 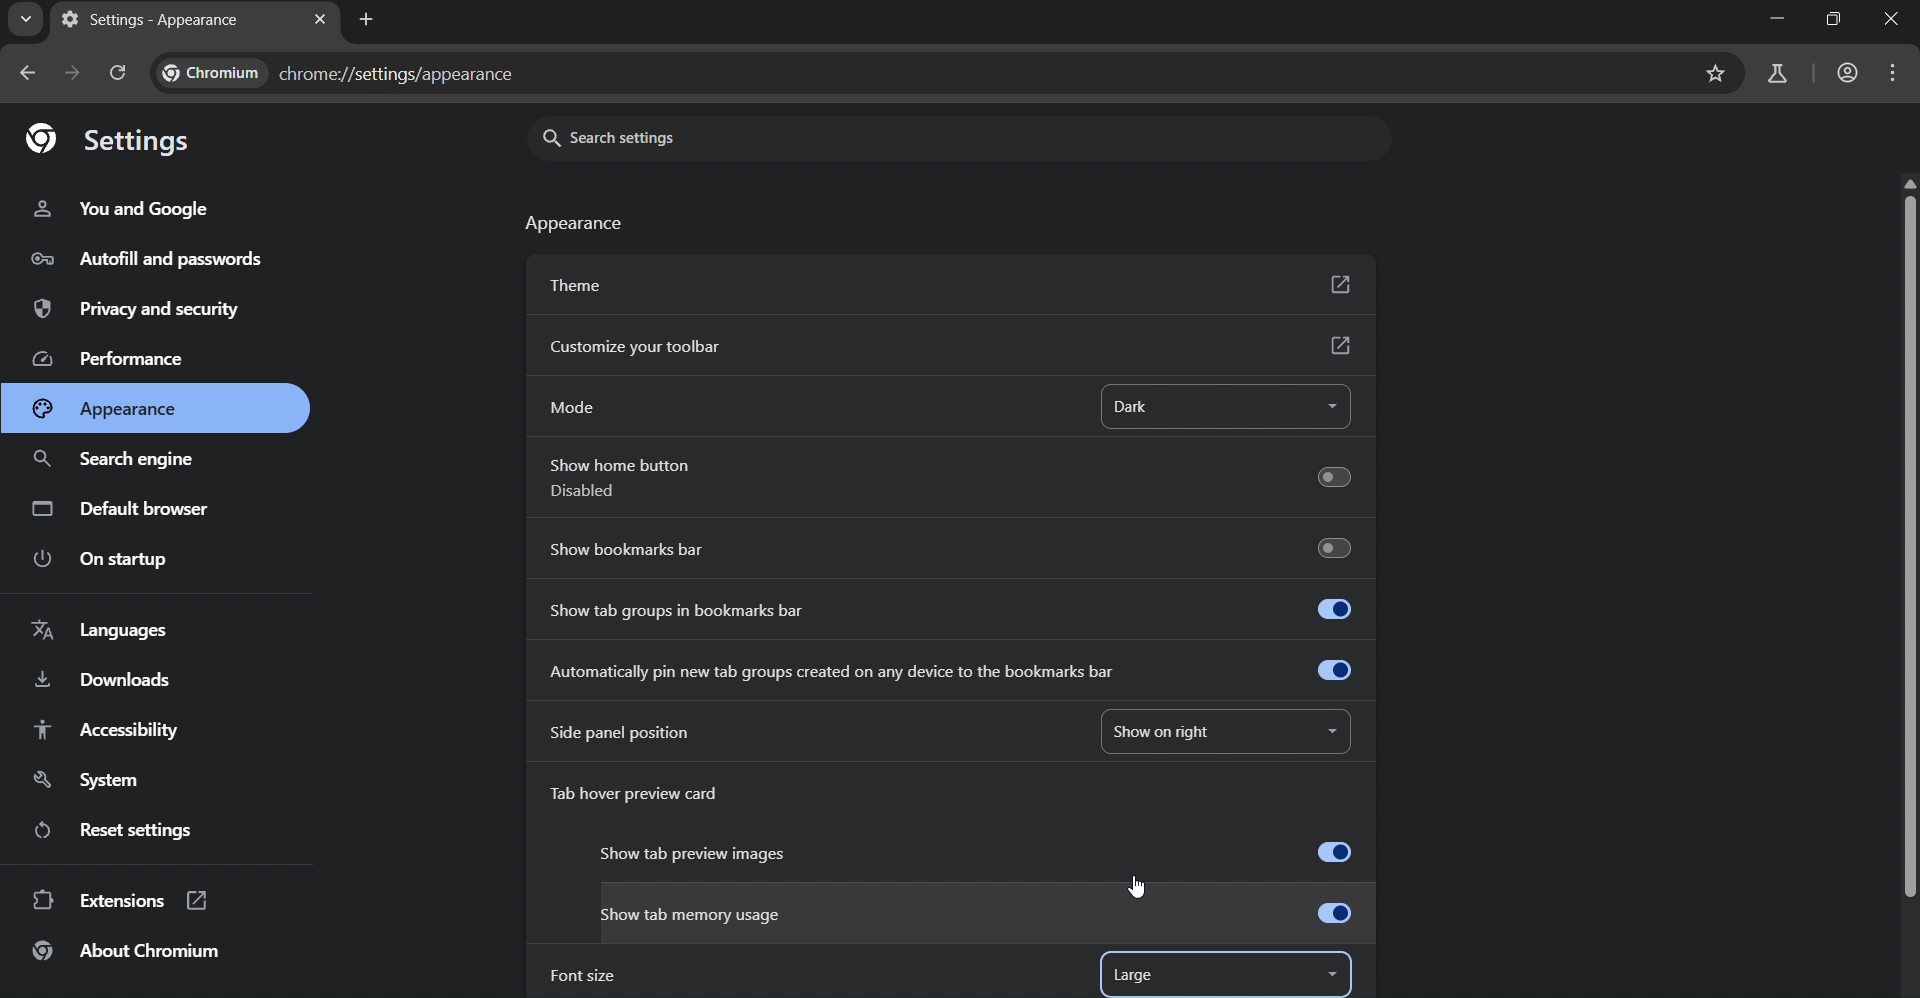 I want to click on new tab, so click(x=367, y=21).